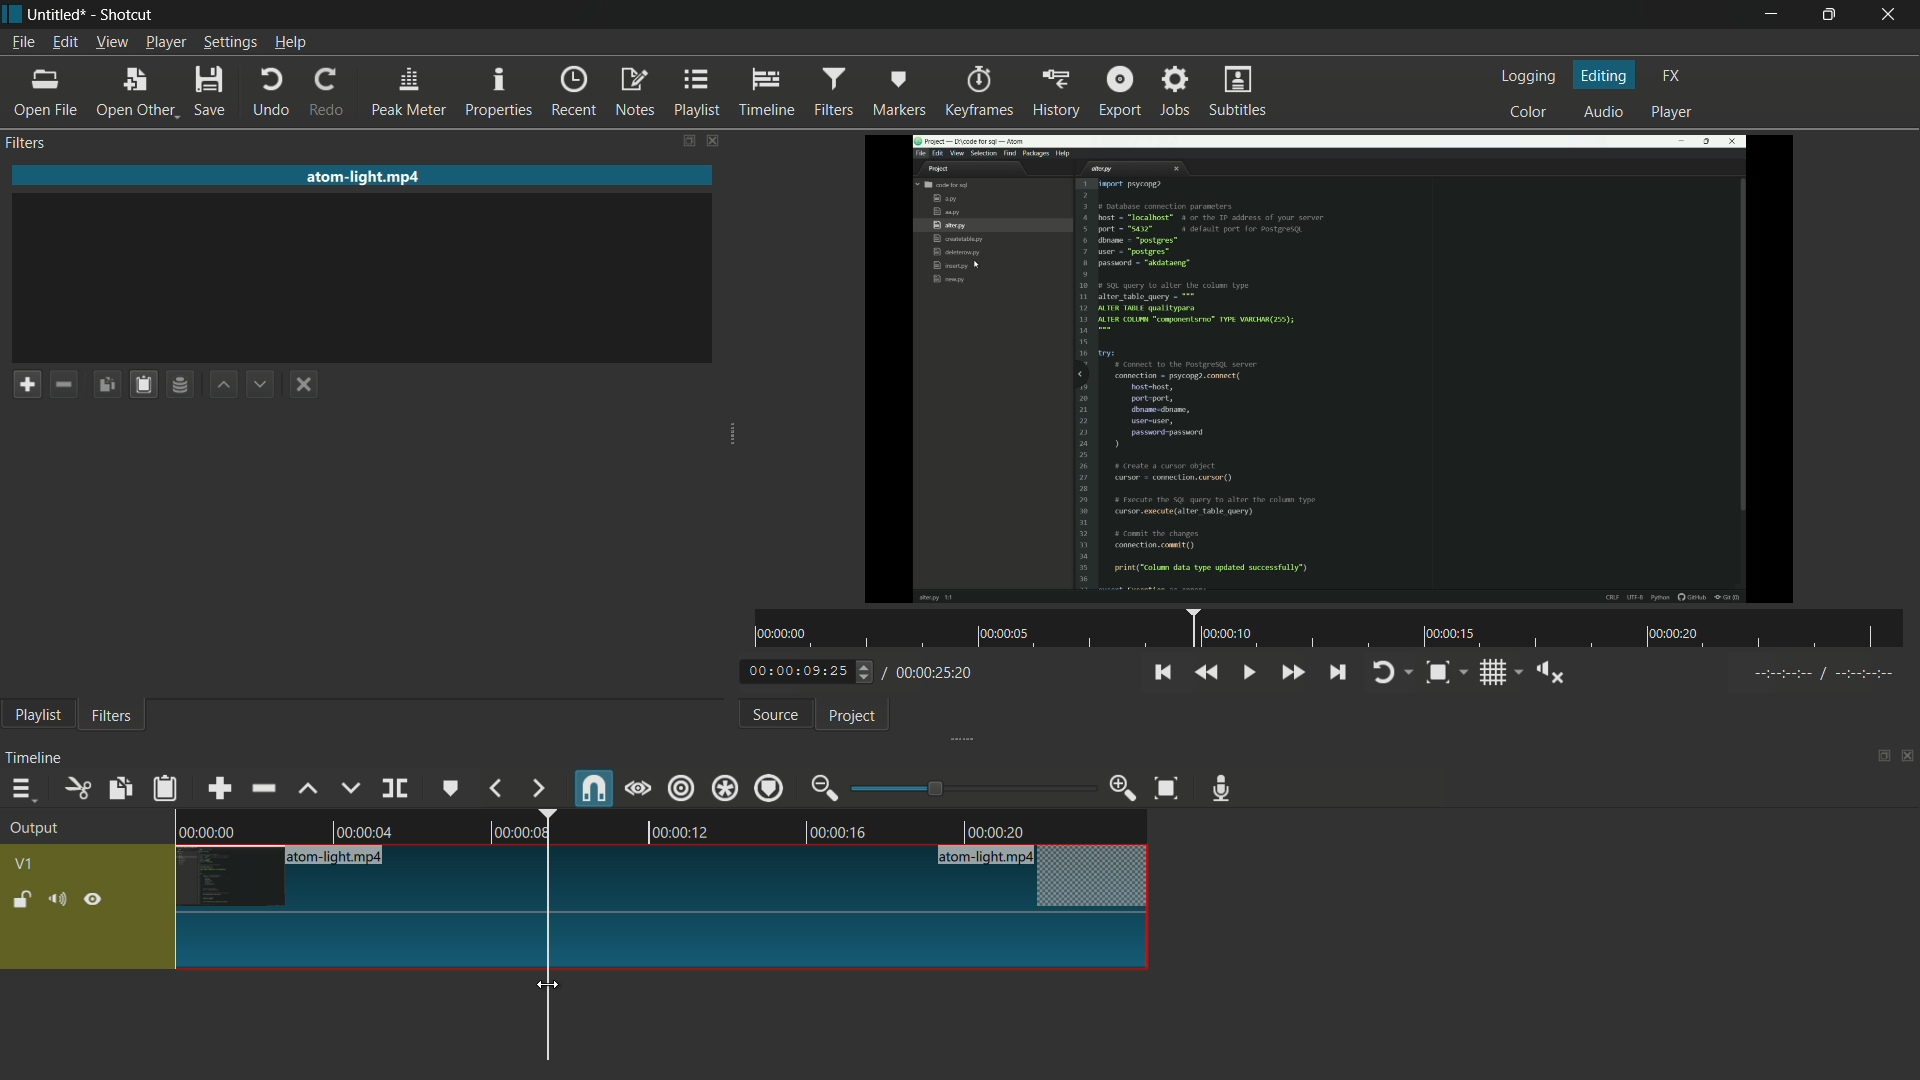 Image resolution: width=1920 pixels, height=1080 pixels. Describe the element at coordinates (272, 93) in the screenshot. I see `undo` at that location.